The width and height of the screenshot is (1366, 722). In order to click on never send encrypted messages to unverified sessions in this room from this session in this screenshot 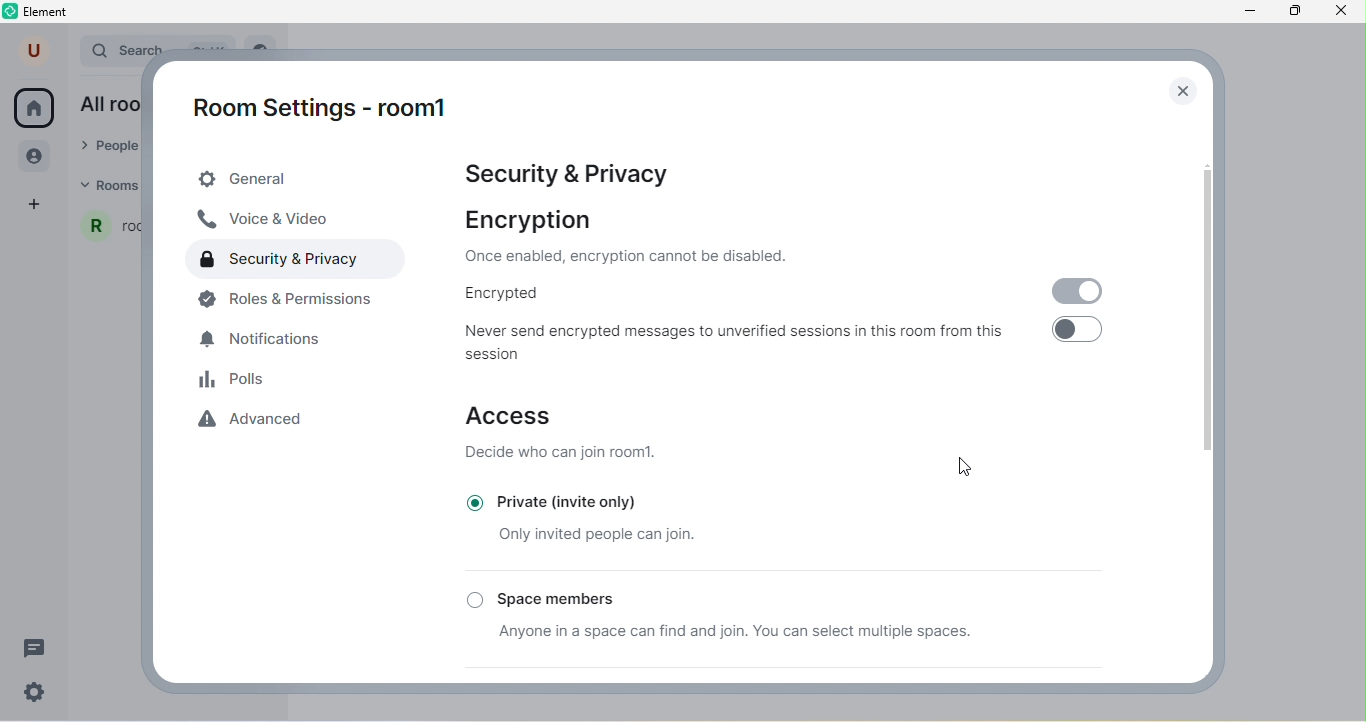, I will do `click(743, 342)`.